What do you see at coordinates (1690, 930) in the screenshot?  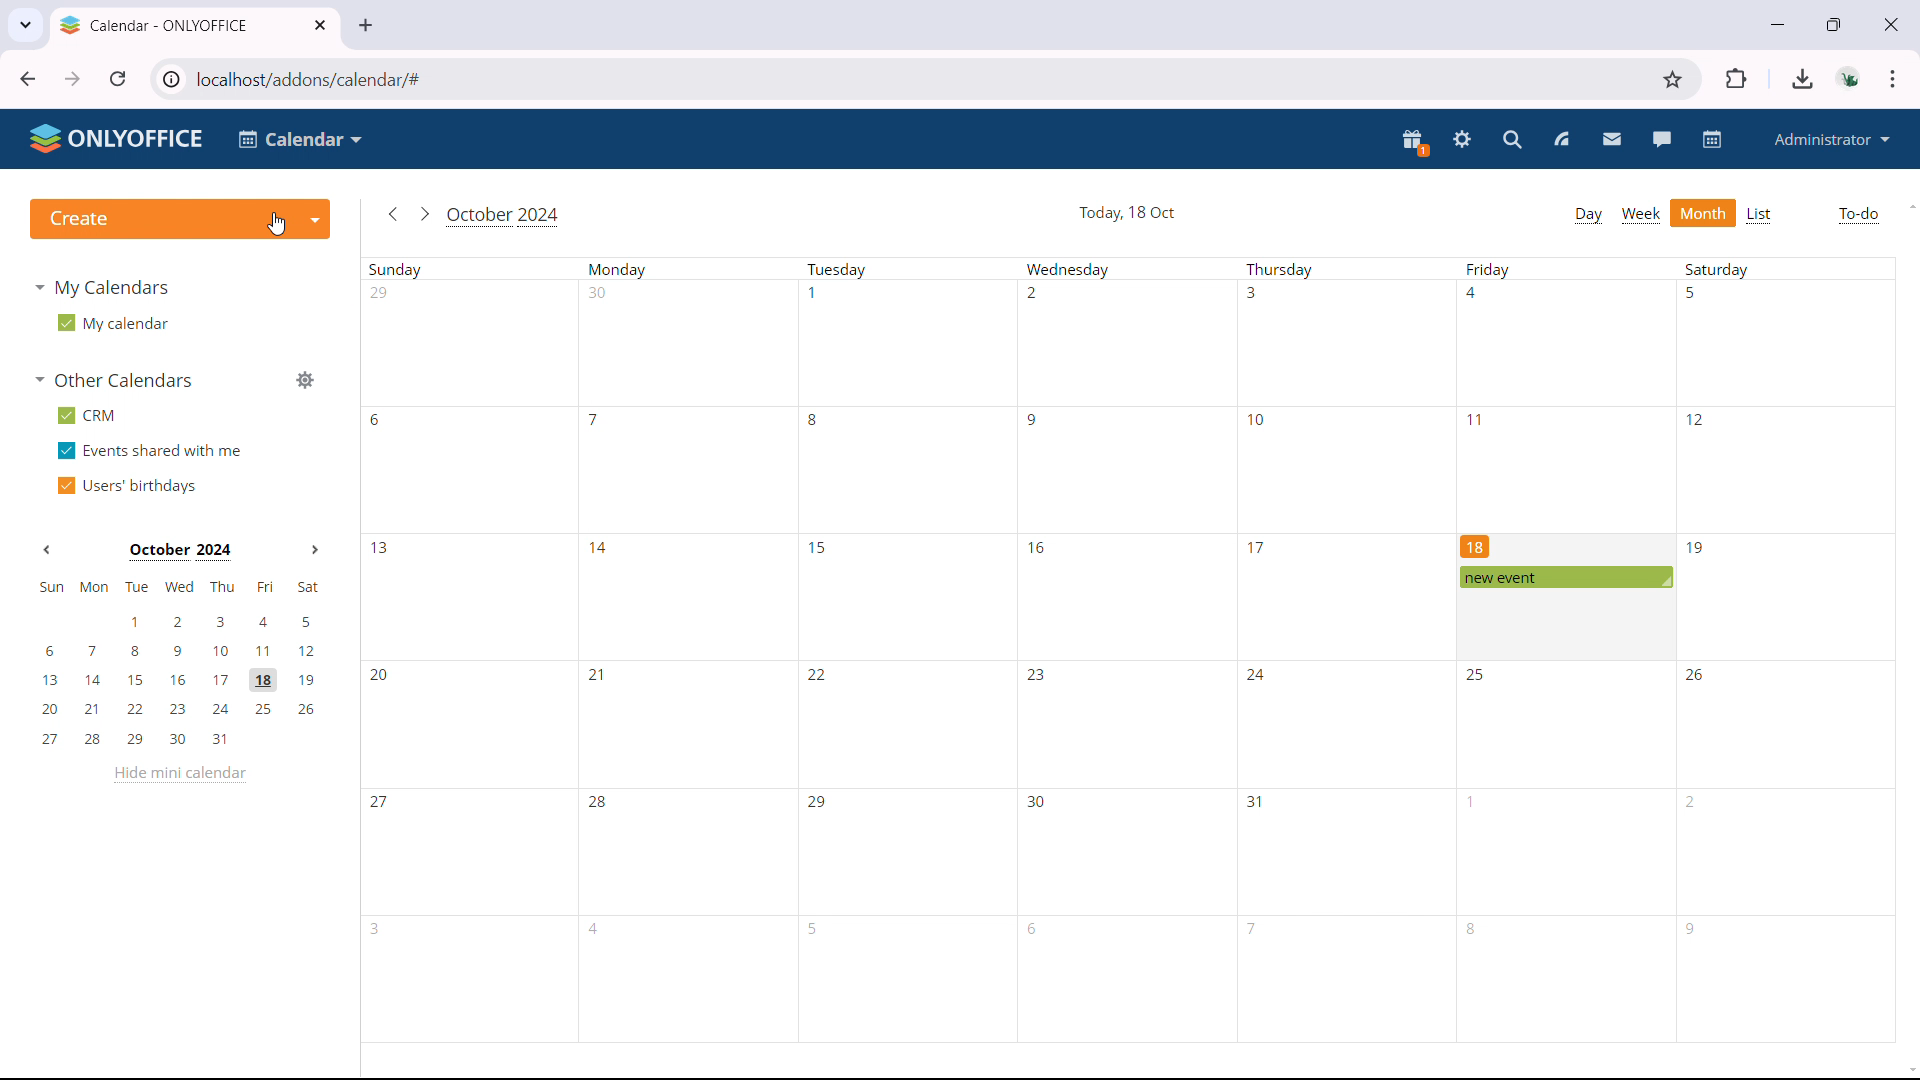 I see `9` at bounding box center [1690, 930].